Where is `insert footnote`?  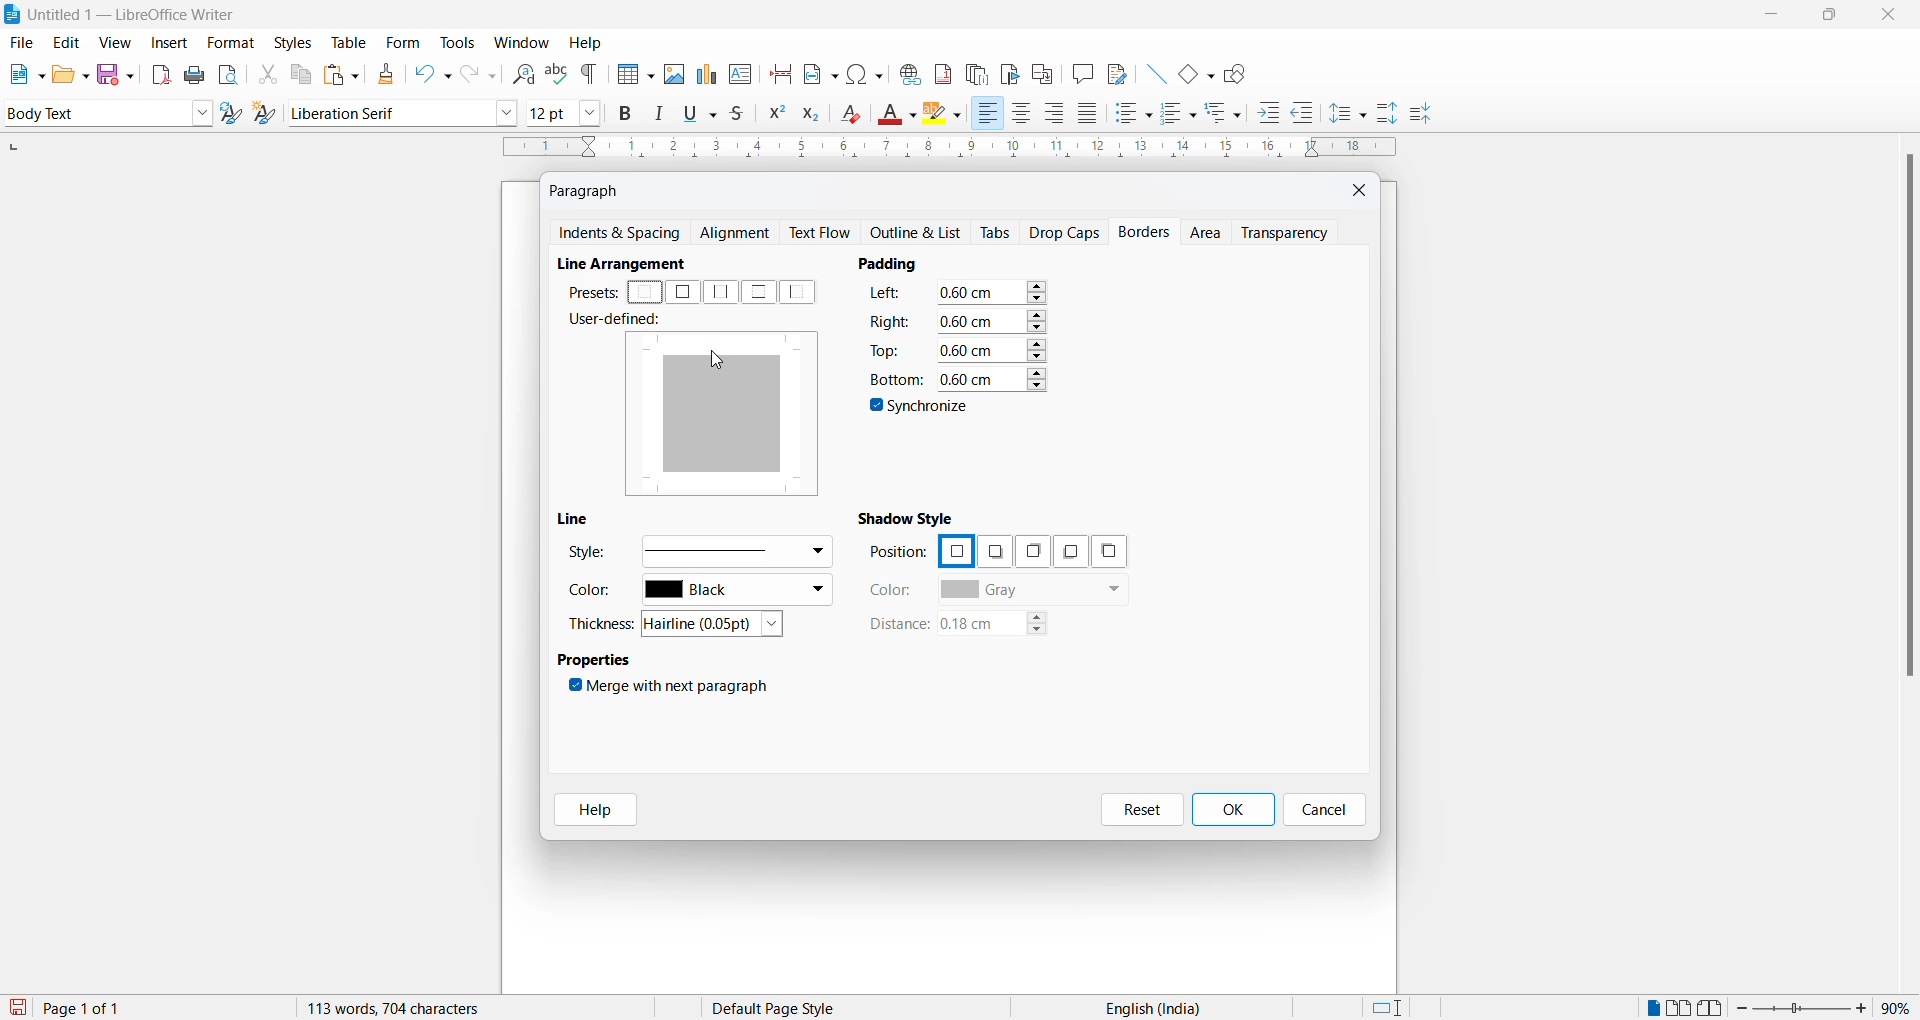 insert footnote is located at coordinates (938, 70).